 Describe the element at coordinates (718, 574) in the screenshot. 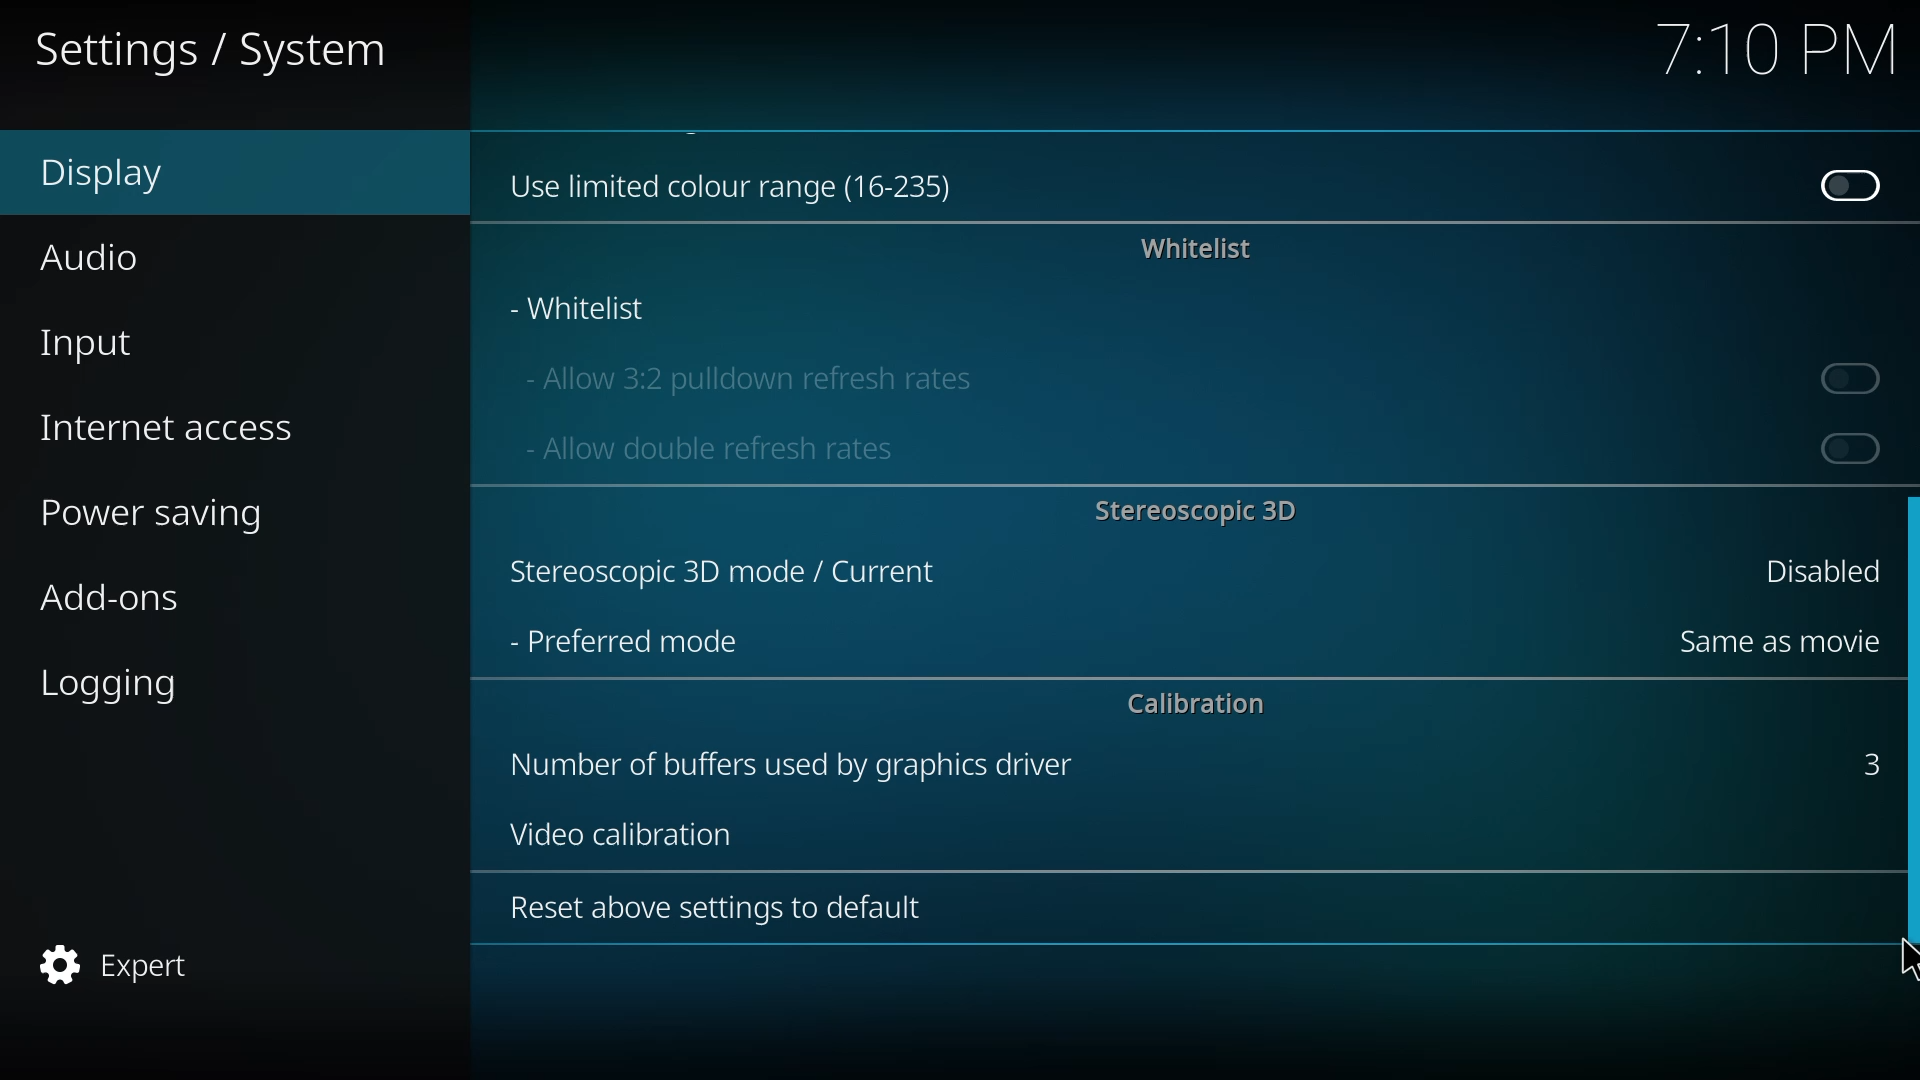

I see `stereoscopic 3d` at that location.